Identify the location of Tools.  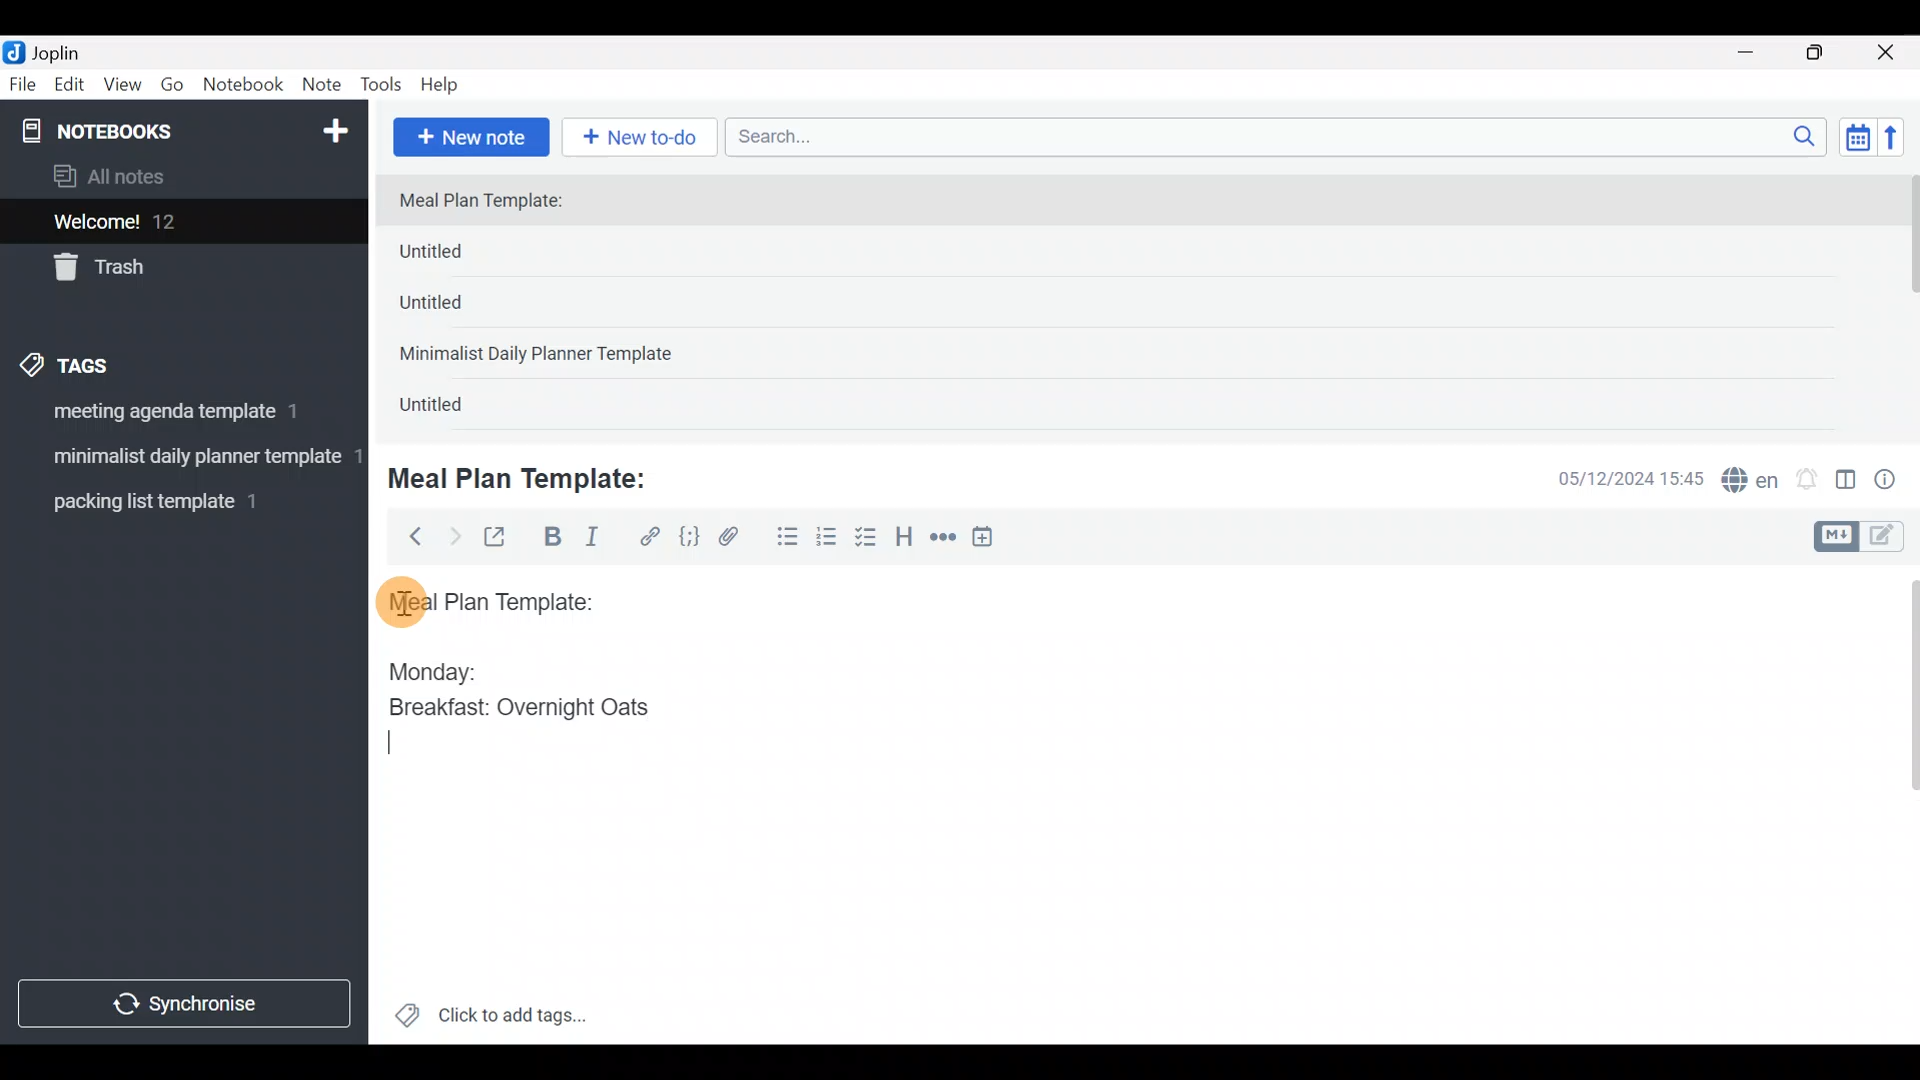
(382, 86).